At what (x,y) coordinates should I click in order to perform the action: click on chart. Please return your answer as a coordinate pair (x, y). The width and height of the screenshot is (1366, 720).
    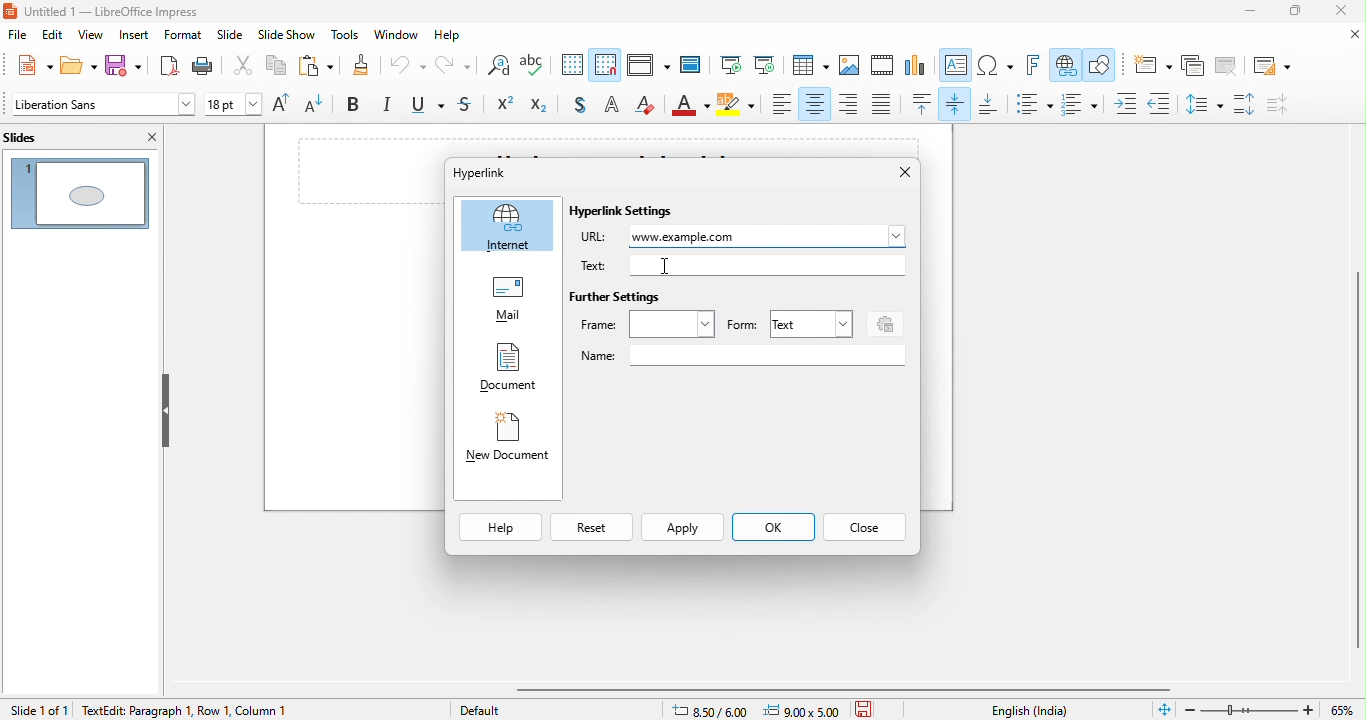
    Looking at the image, I should click on (916, 67).